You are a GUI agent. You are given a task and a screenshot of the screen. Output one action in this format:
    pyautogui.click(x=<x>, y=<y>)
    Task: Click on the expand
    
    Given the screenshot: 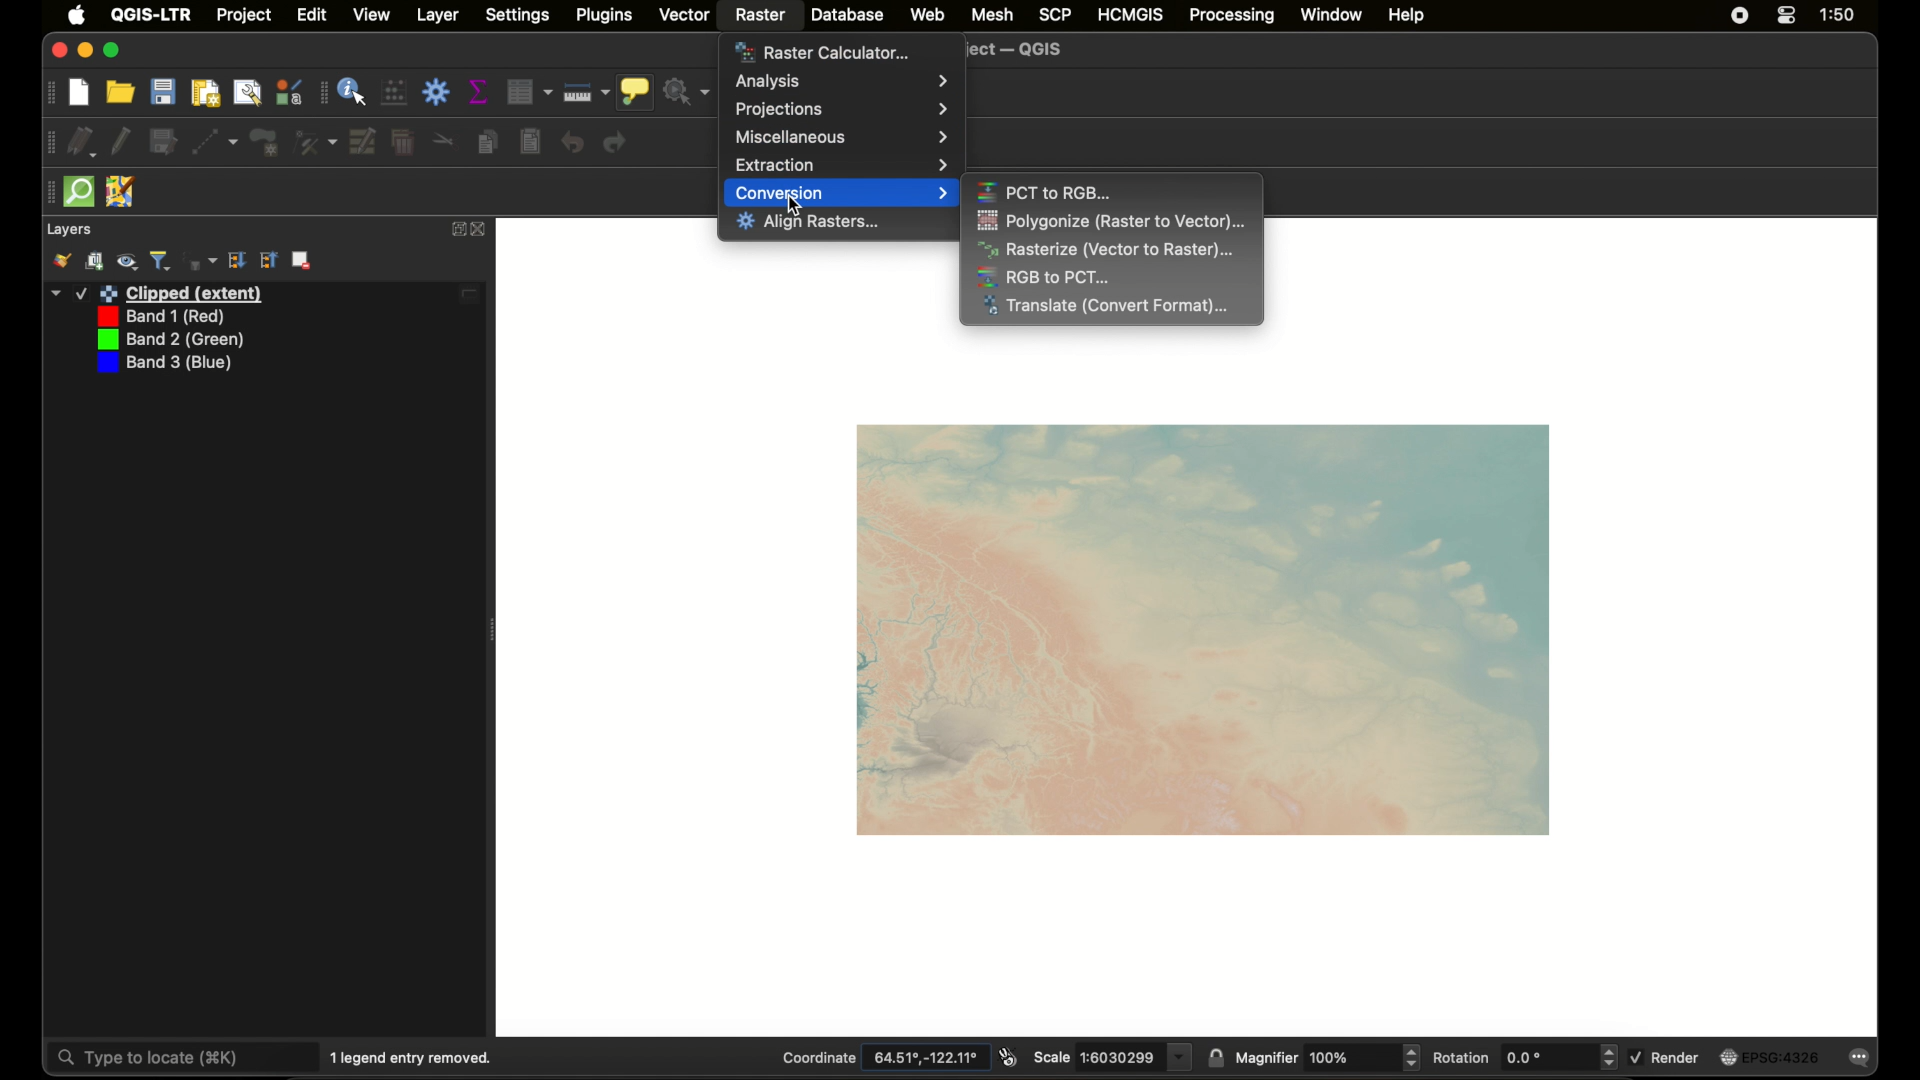 What is the action you would take?
    pyautogui.click(x=456, y=229)
    